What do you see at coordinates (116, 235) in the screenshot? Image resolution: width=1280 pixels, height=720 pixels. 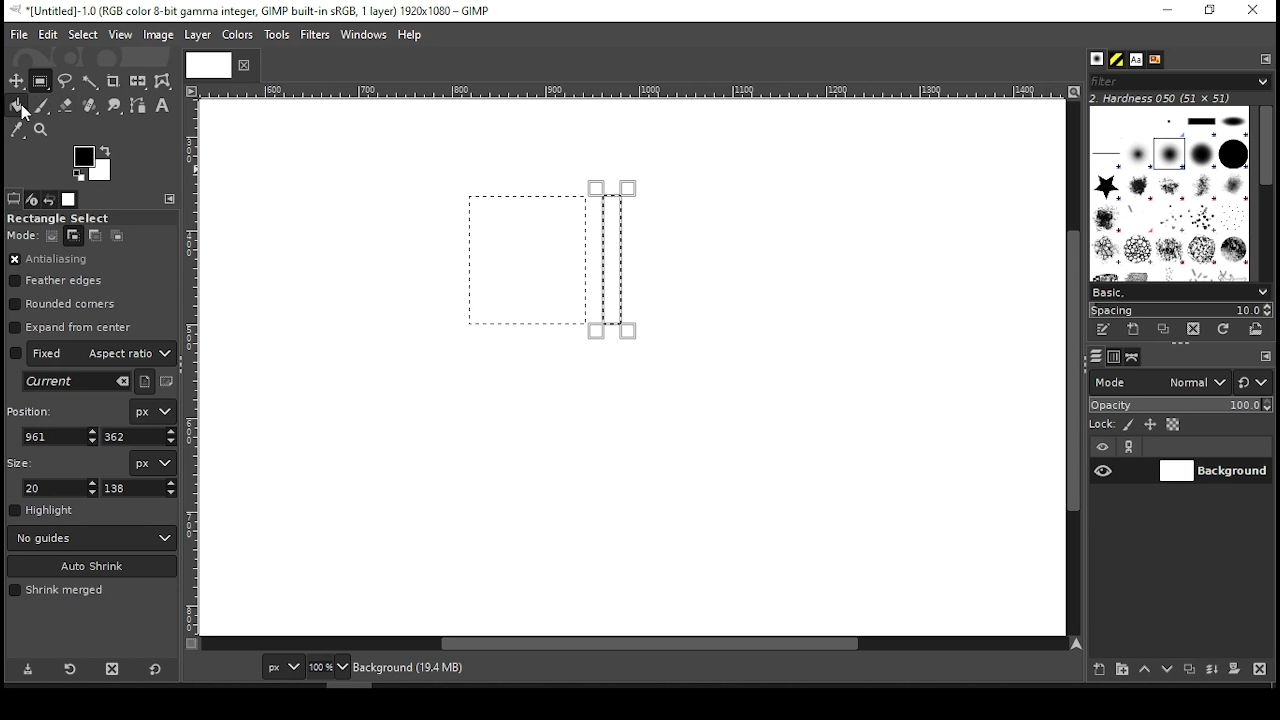 I see `intersect with the current selection` at bounding box center [116, 235].